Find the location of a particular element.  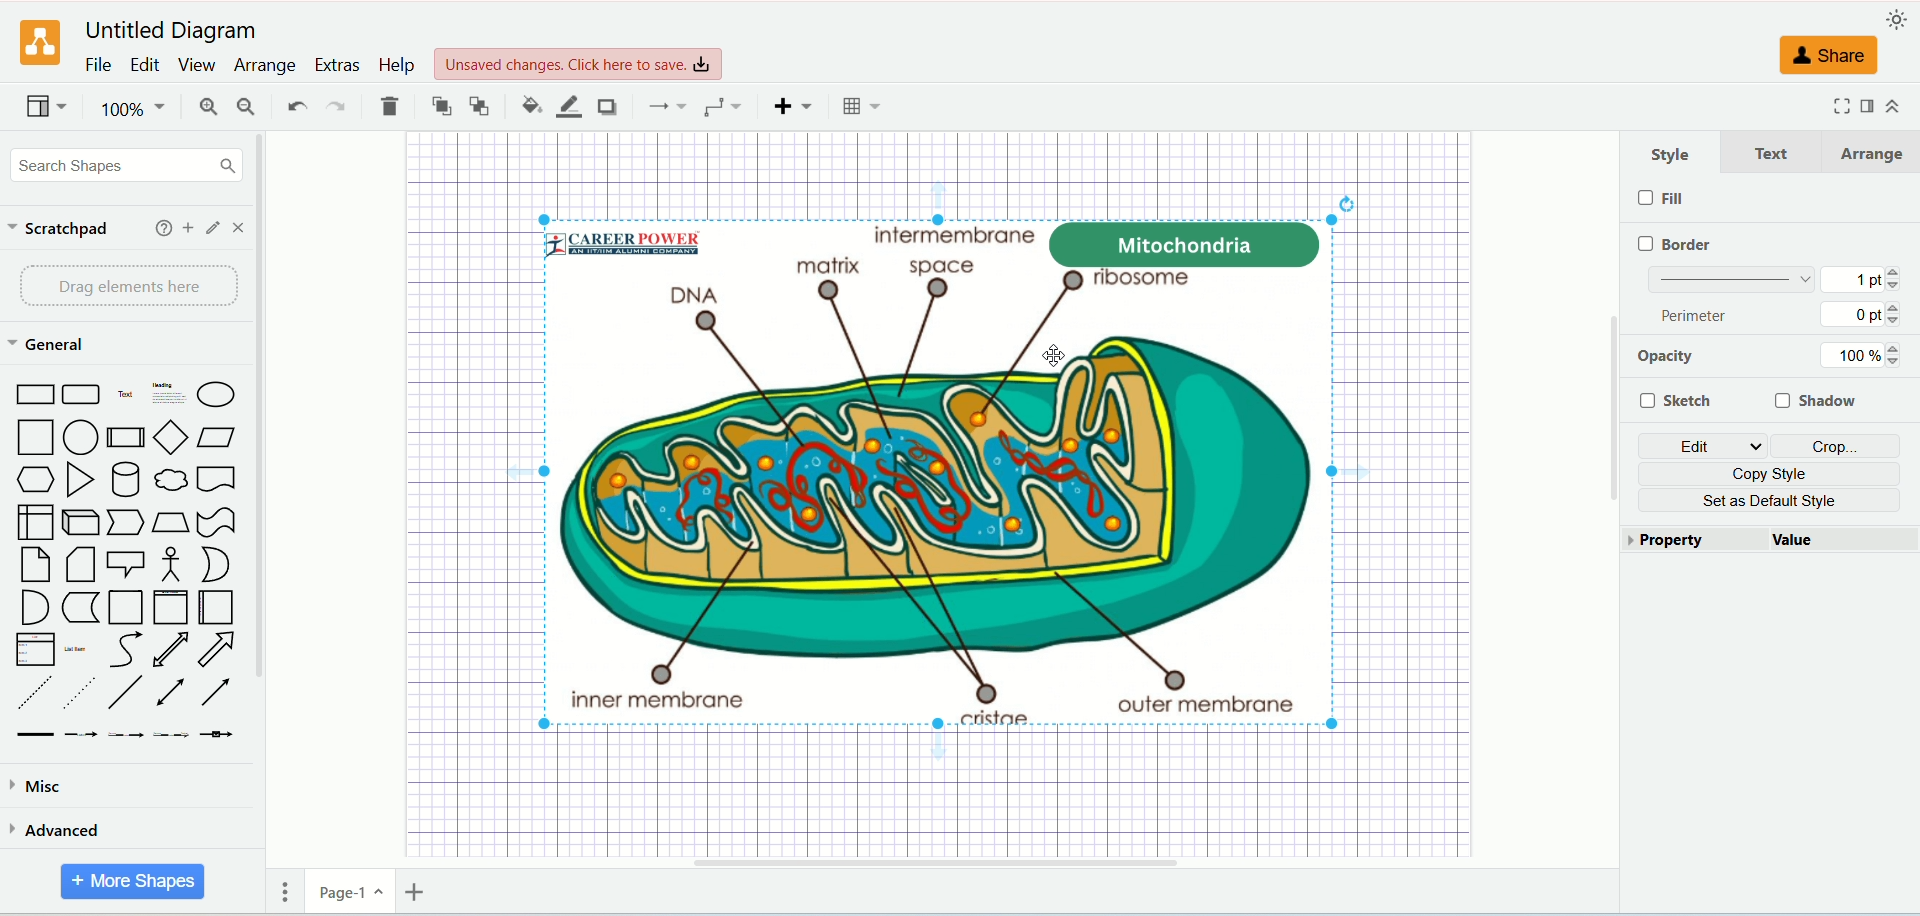

Ellipse is located at coordinates (217, 395).